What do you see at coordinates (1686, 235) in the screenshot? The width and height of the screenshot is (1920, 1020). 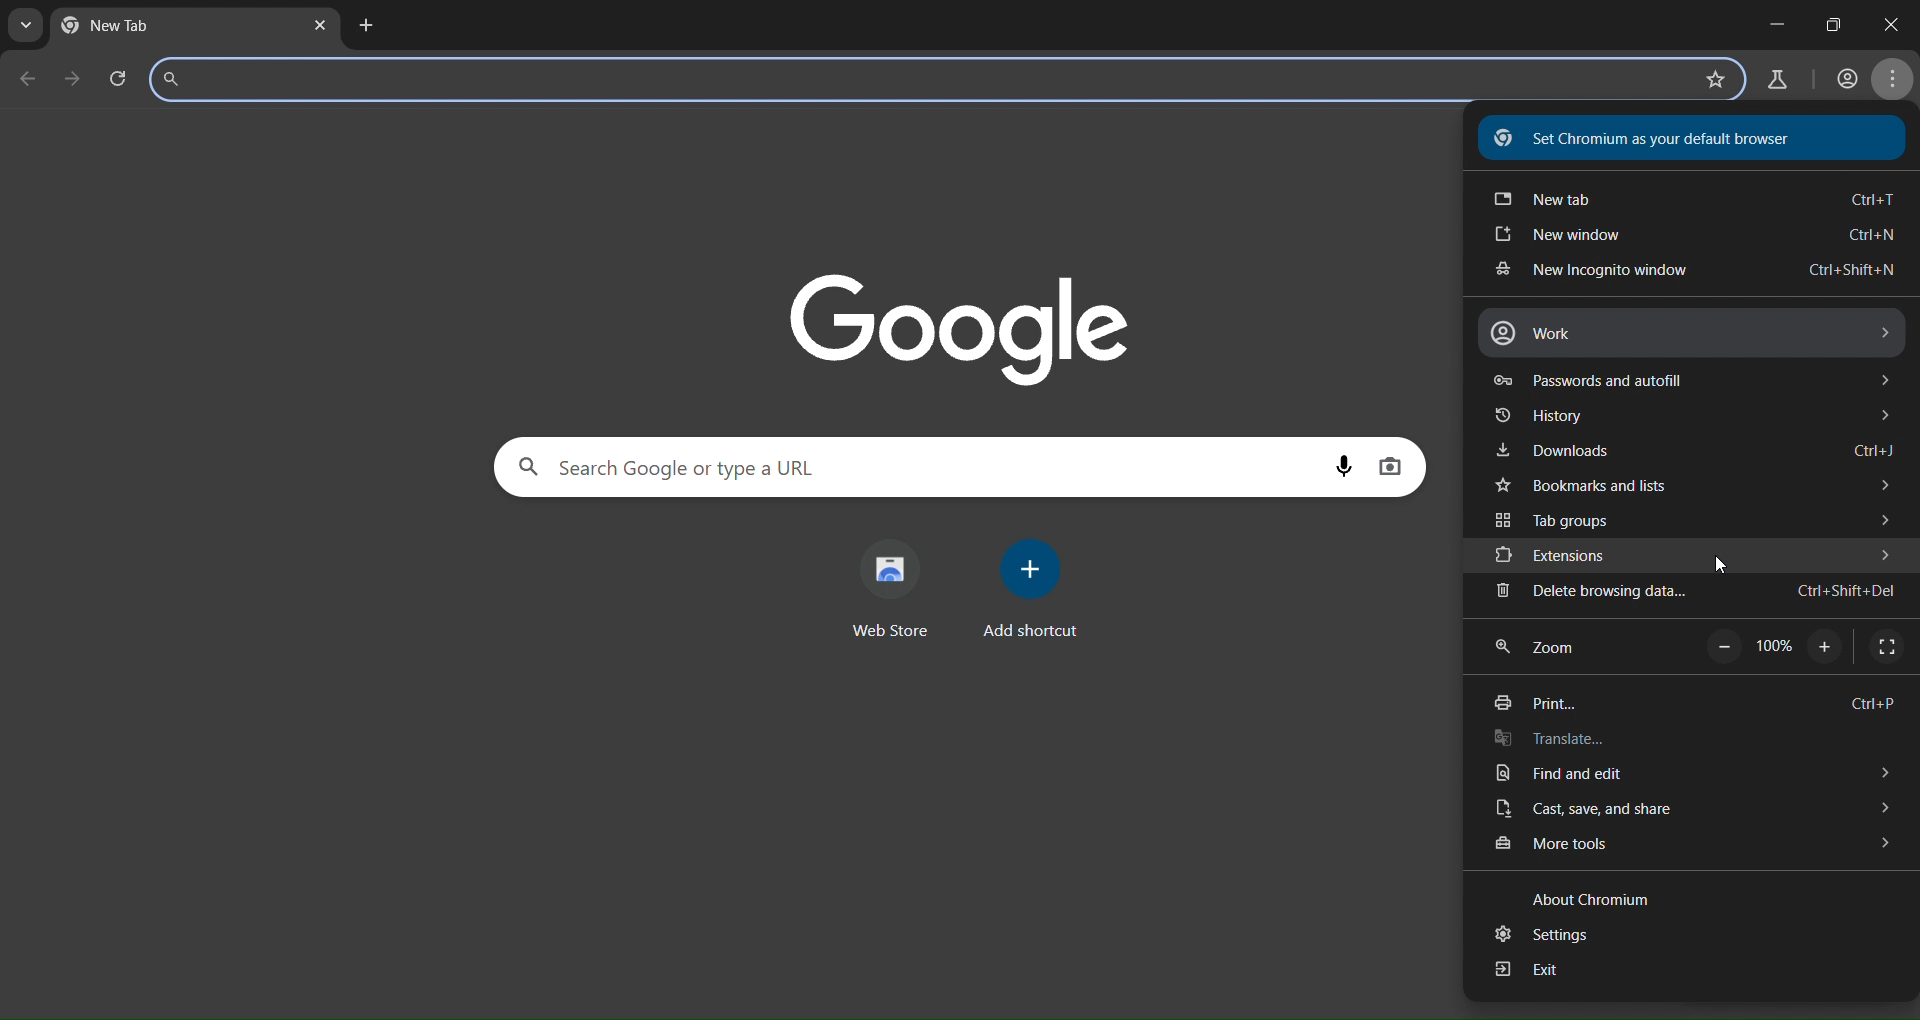 I see `new window` at bounding box center [1686, 235].